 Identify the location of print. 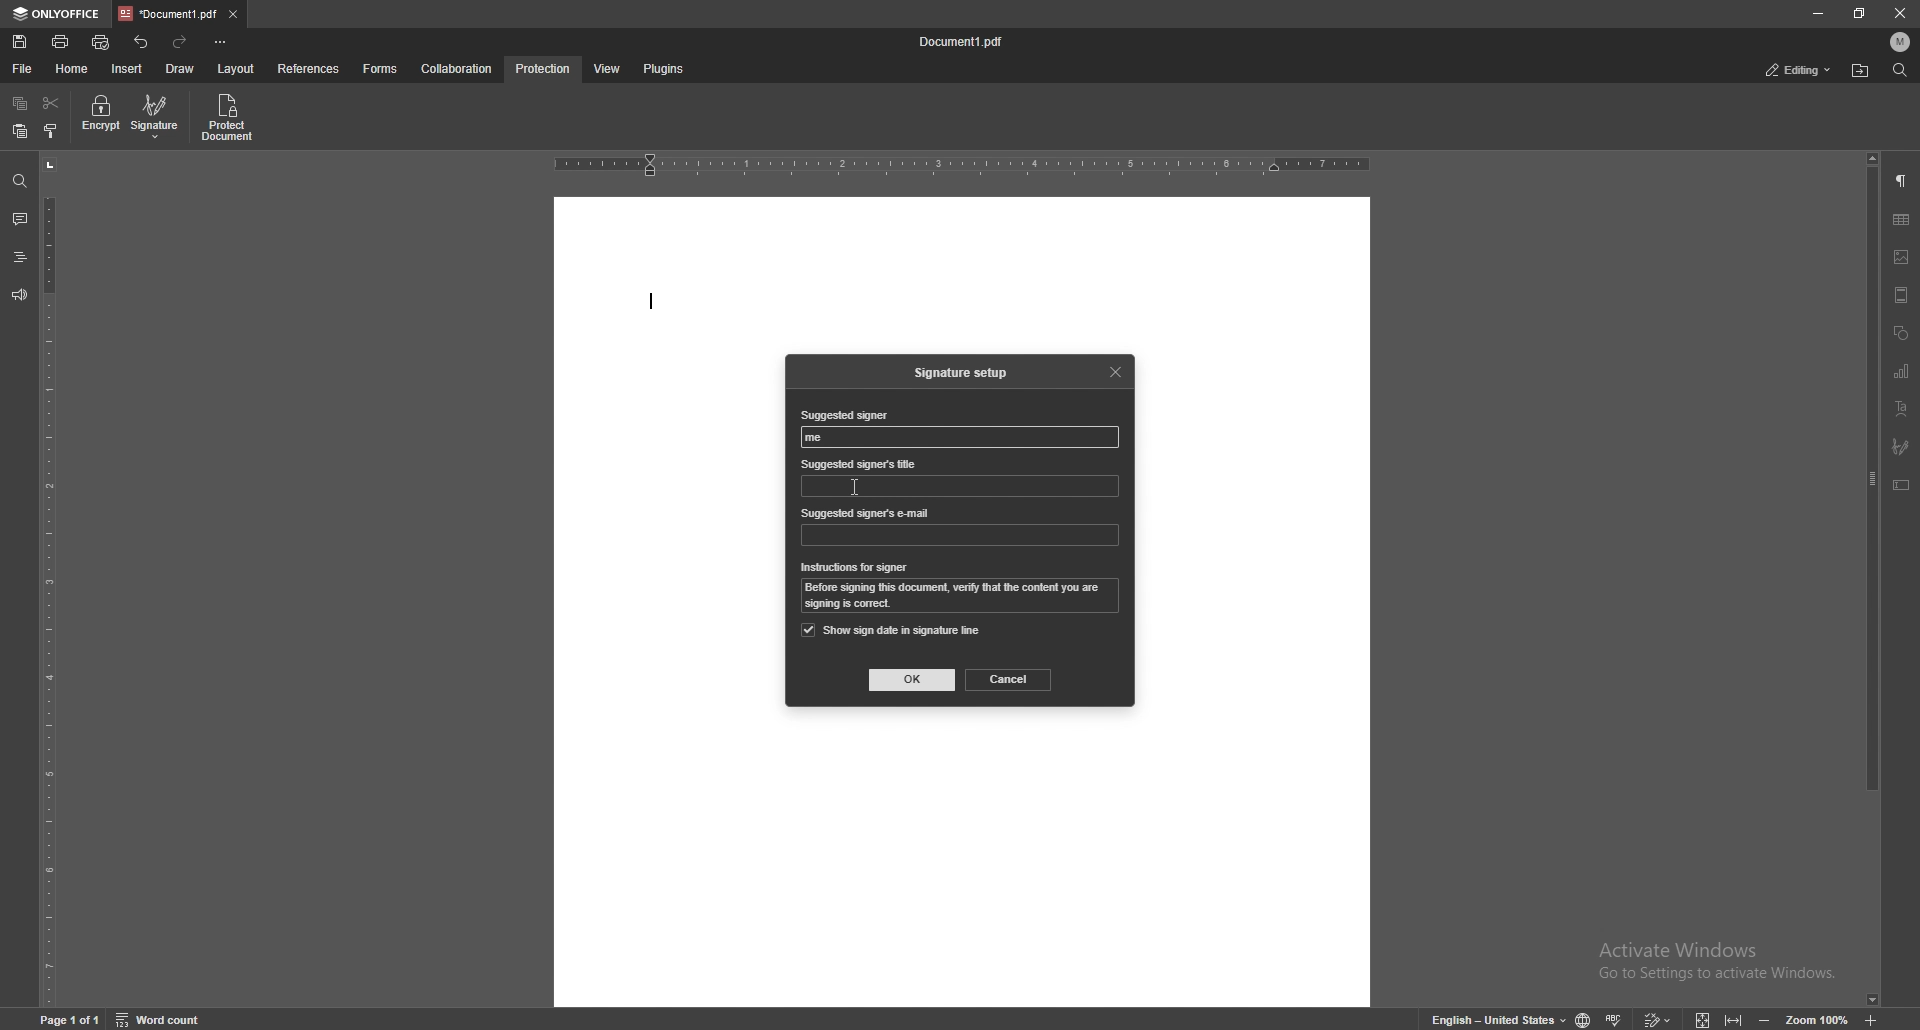
(62, 41).